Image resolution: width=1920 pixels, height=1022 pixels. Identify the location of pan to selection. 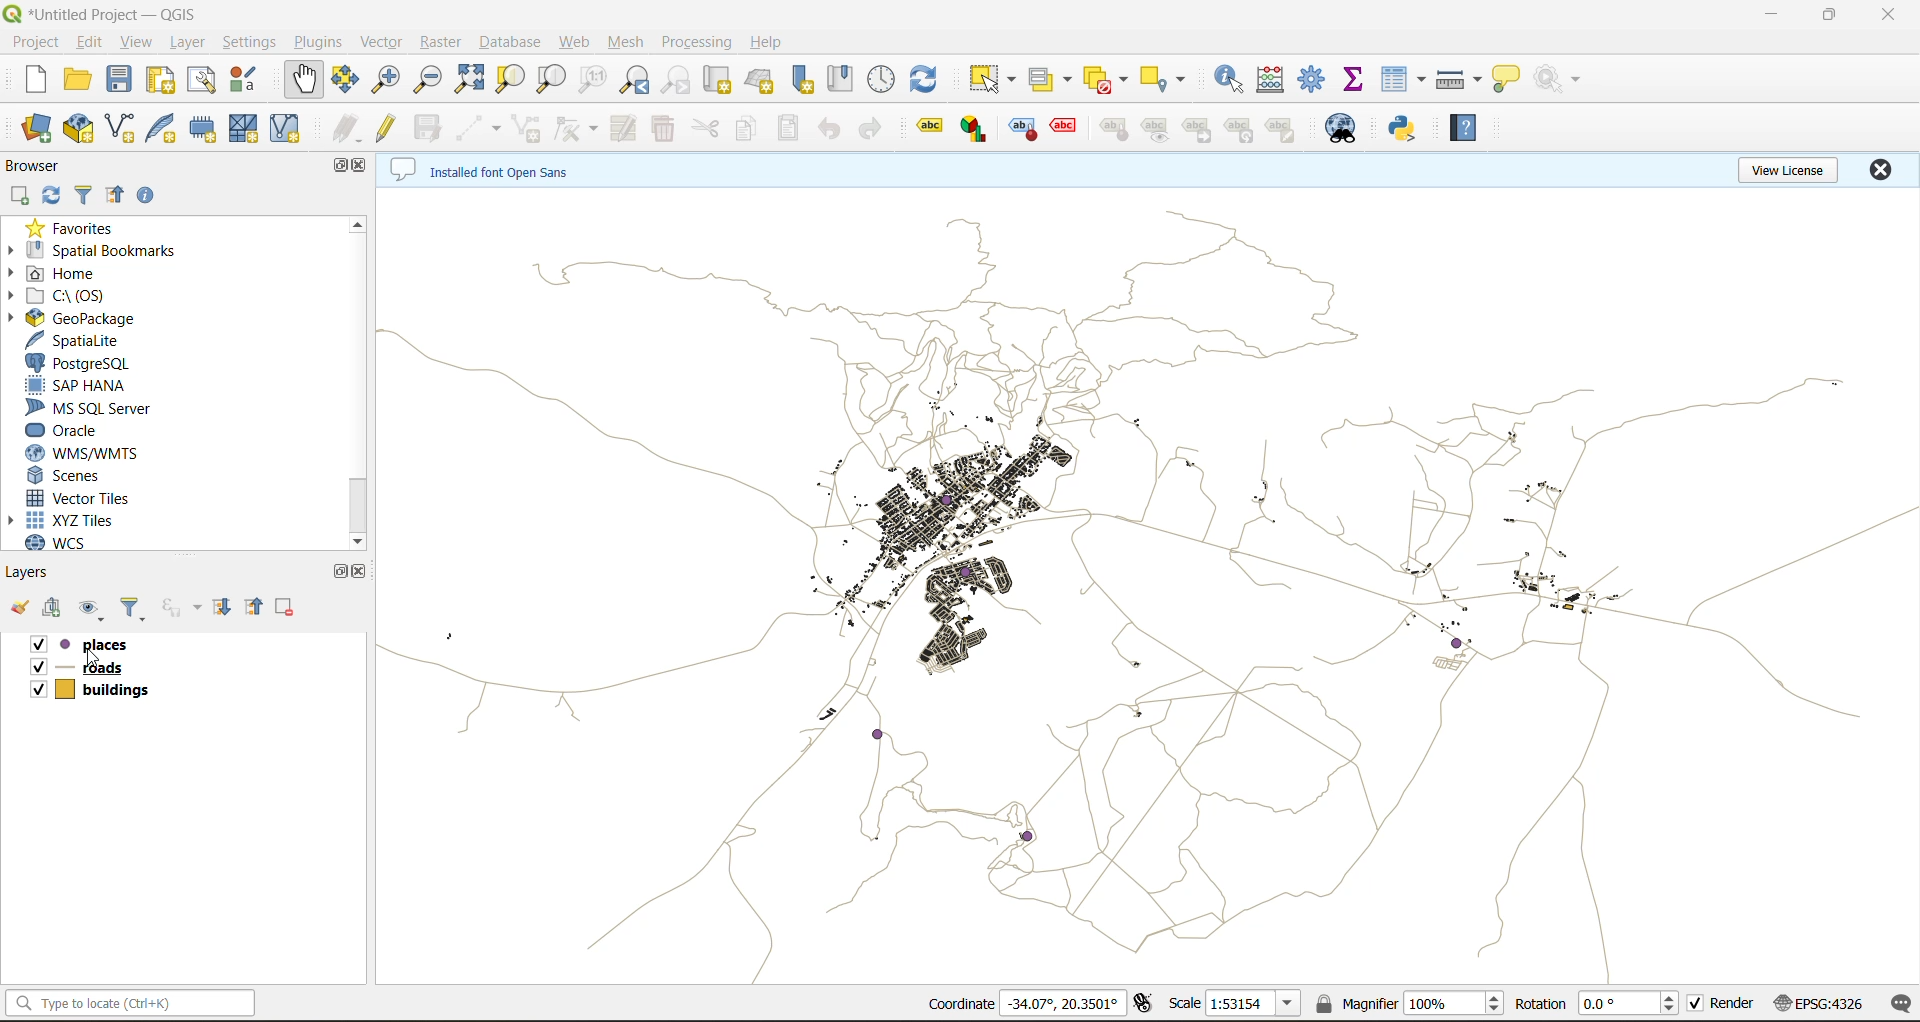
(347, 82).